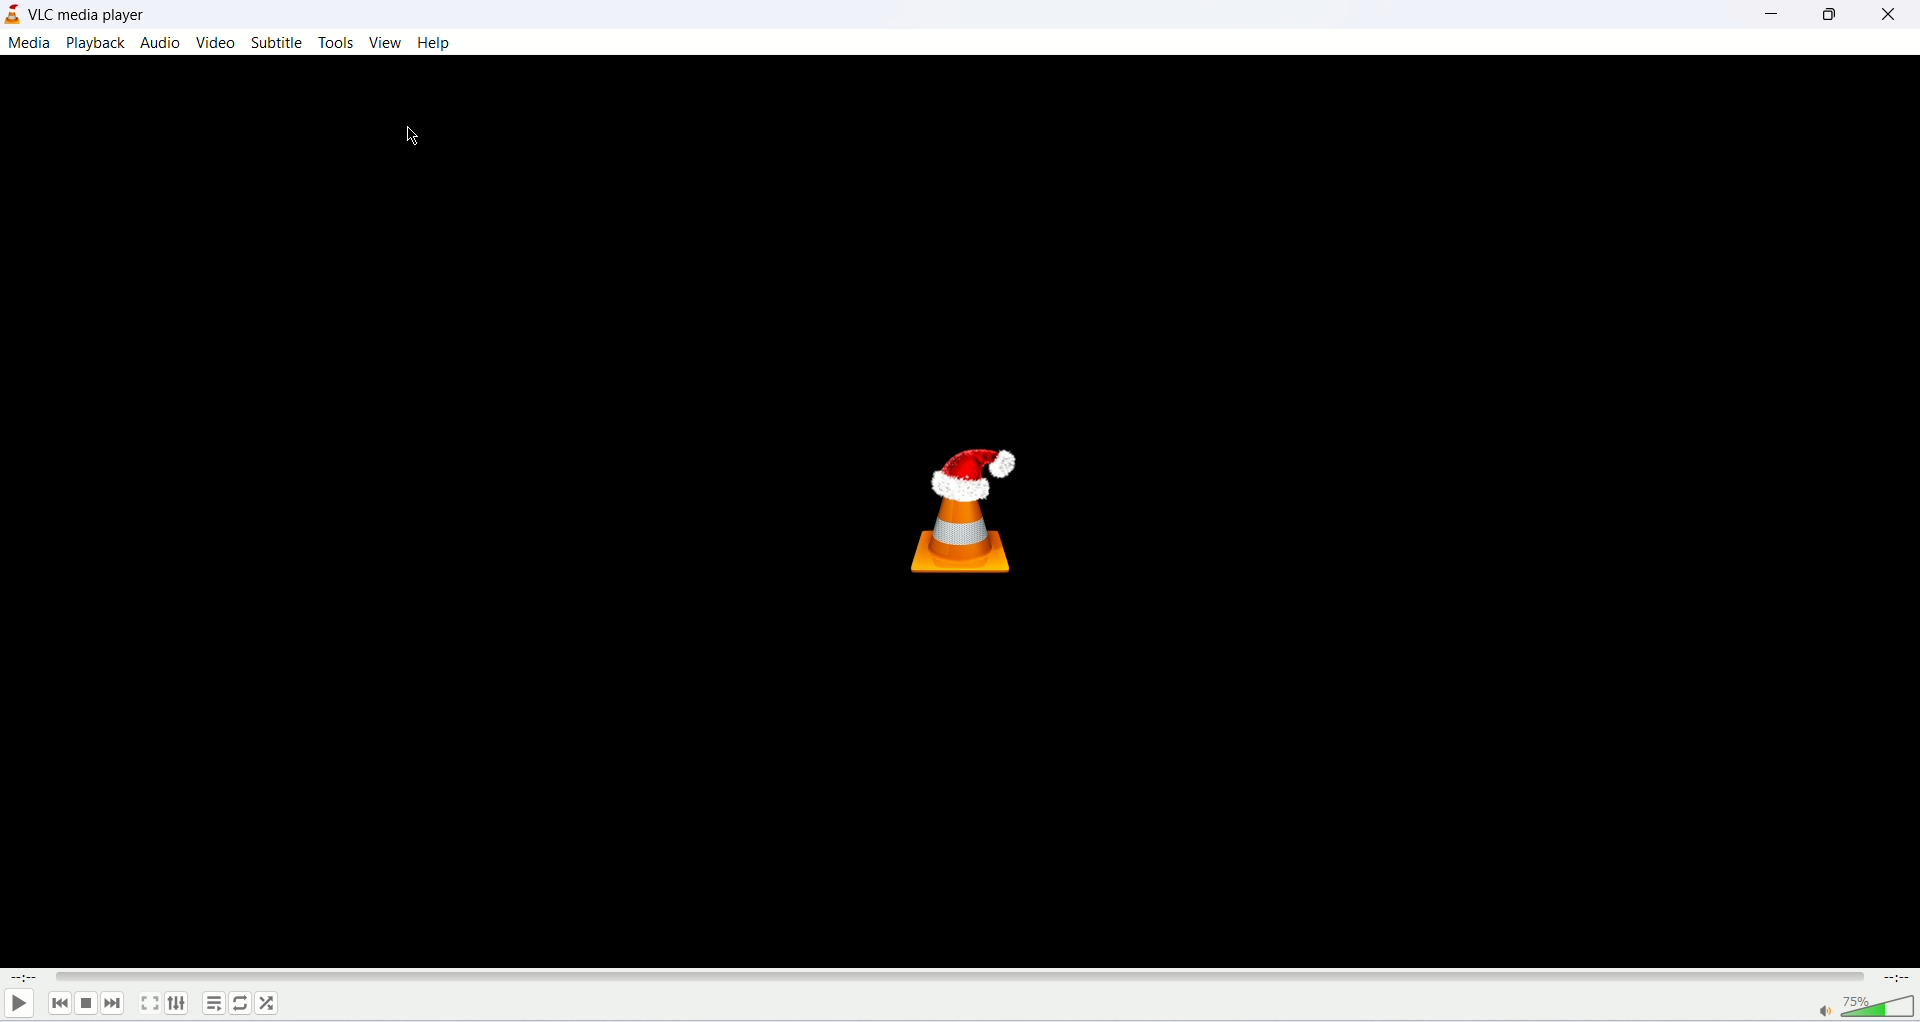 This screenshot has height=1022, width=1920. Describe the element at coordinates (337, 44) in the screenshot. I see `tools` at that location.